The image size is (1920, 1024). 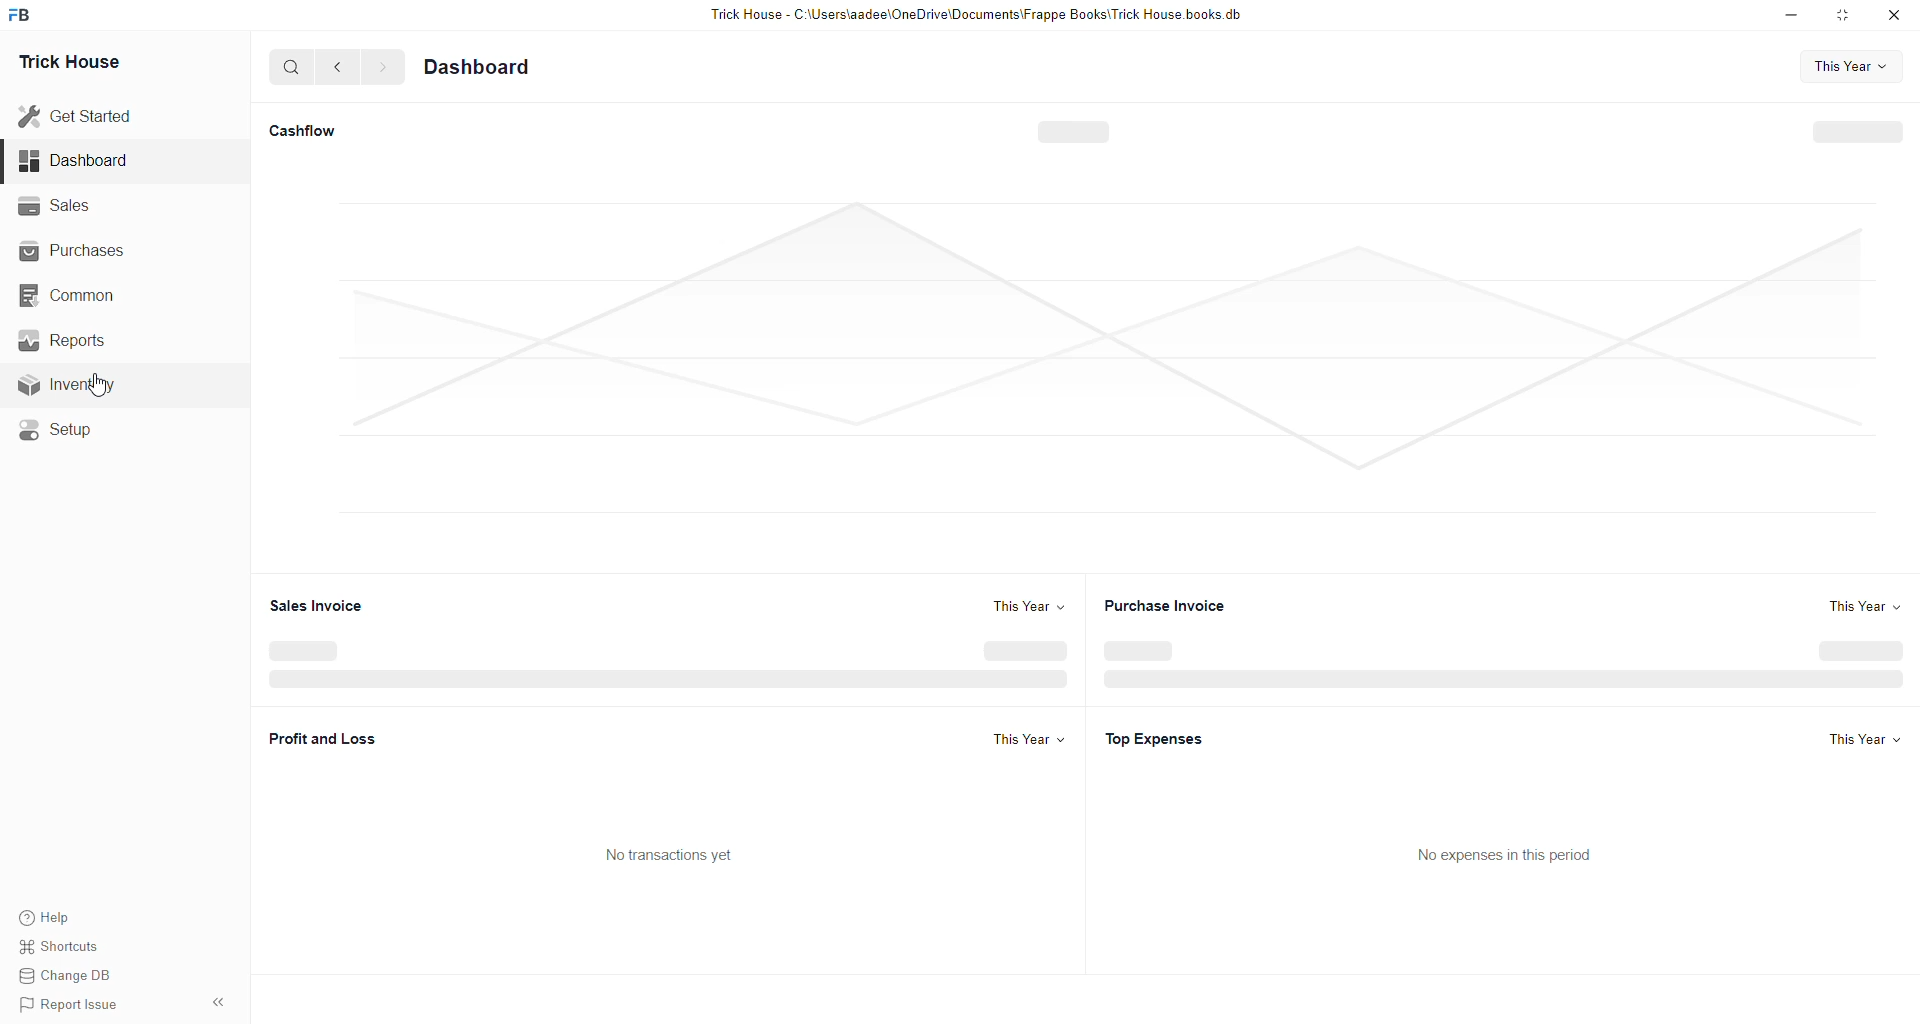 What do you see at coordinates (1790, 19) in the screenshot?
I see `Minimize` at bounding box center [1790, 19].